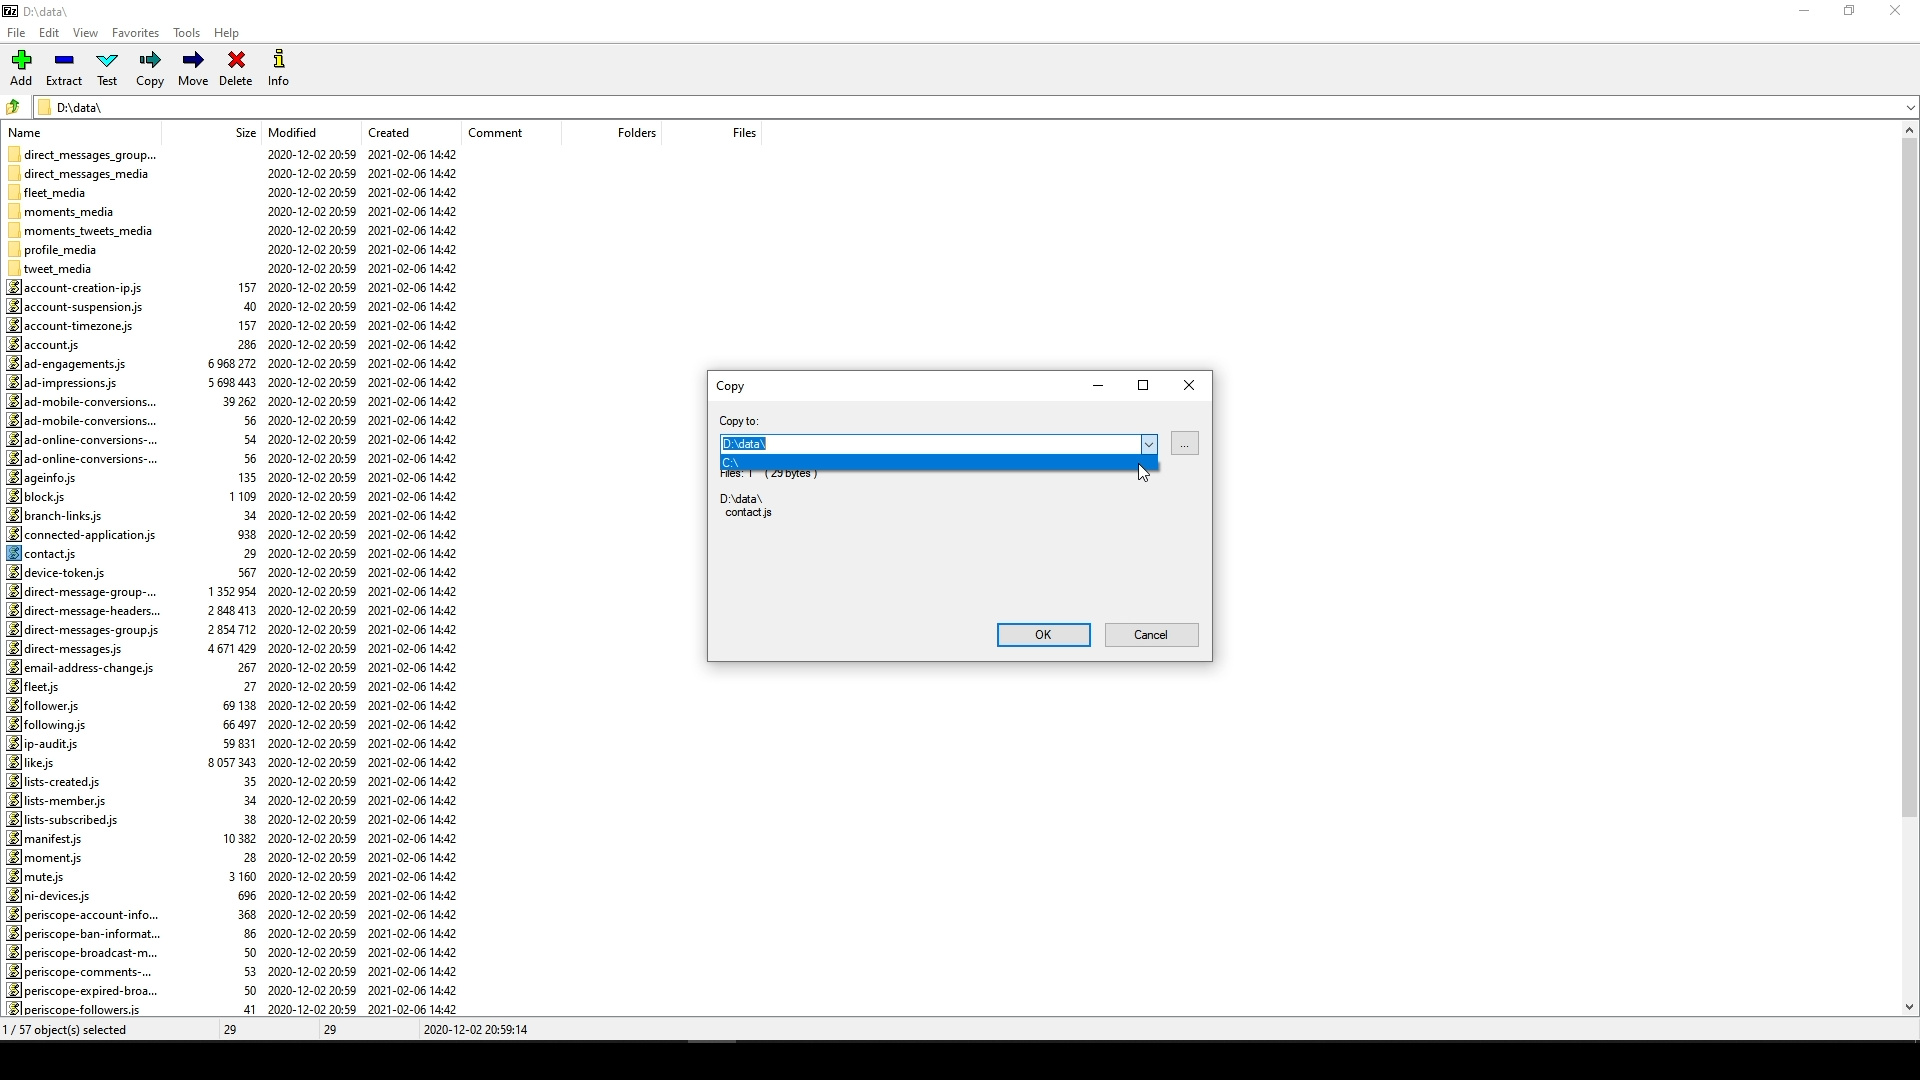 This screenshot has height=1080, width=1920. What do you see at coordinates (388, 131) in the screenshot?
I see `created` at bounding box center [388, 131].